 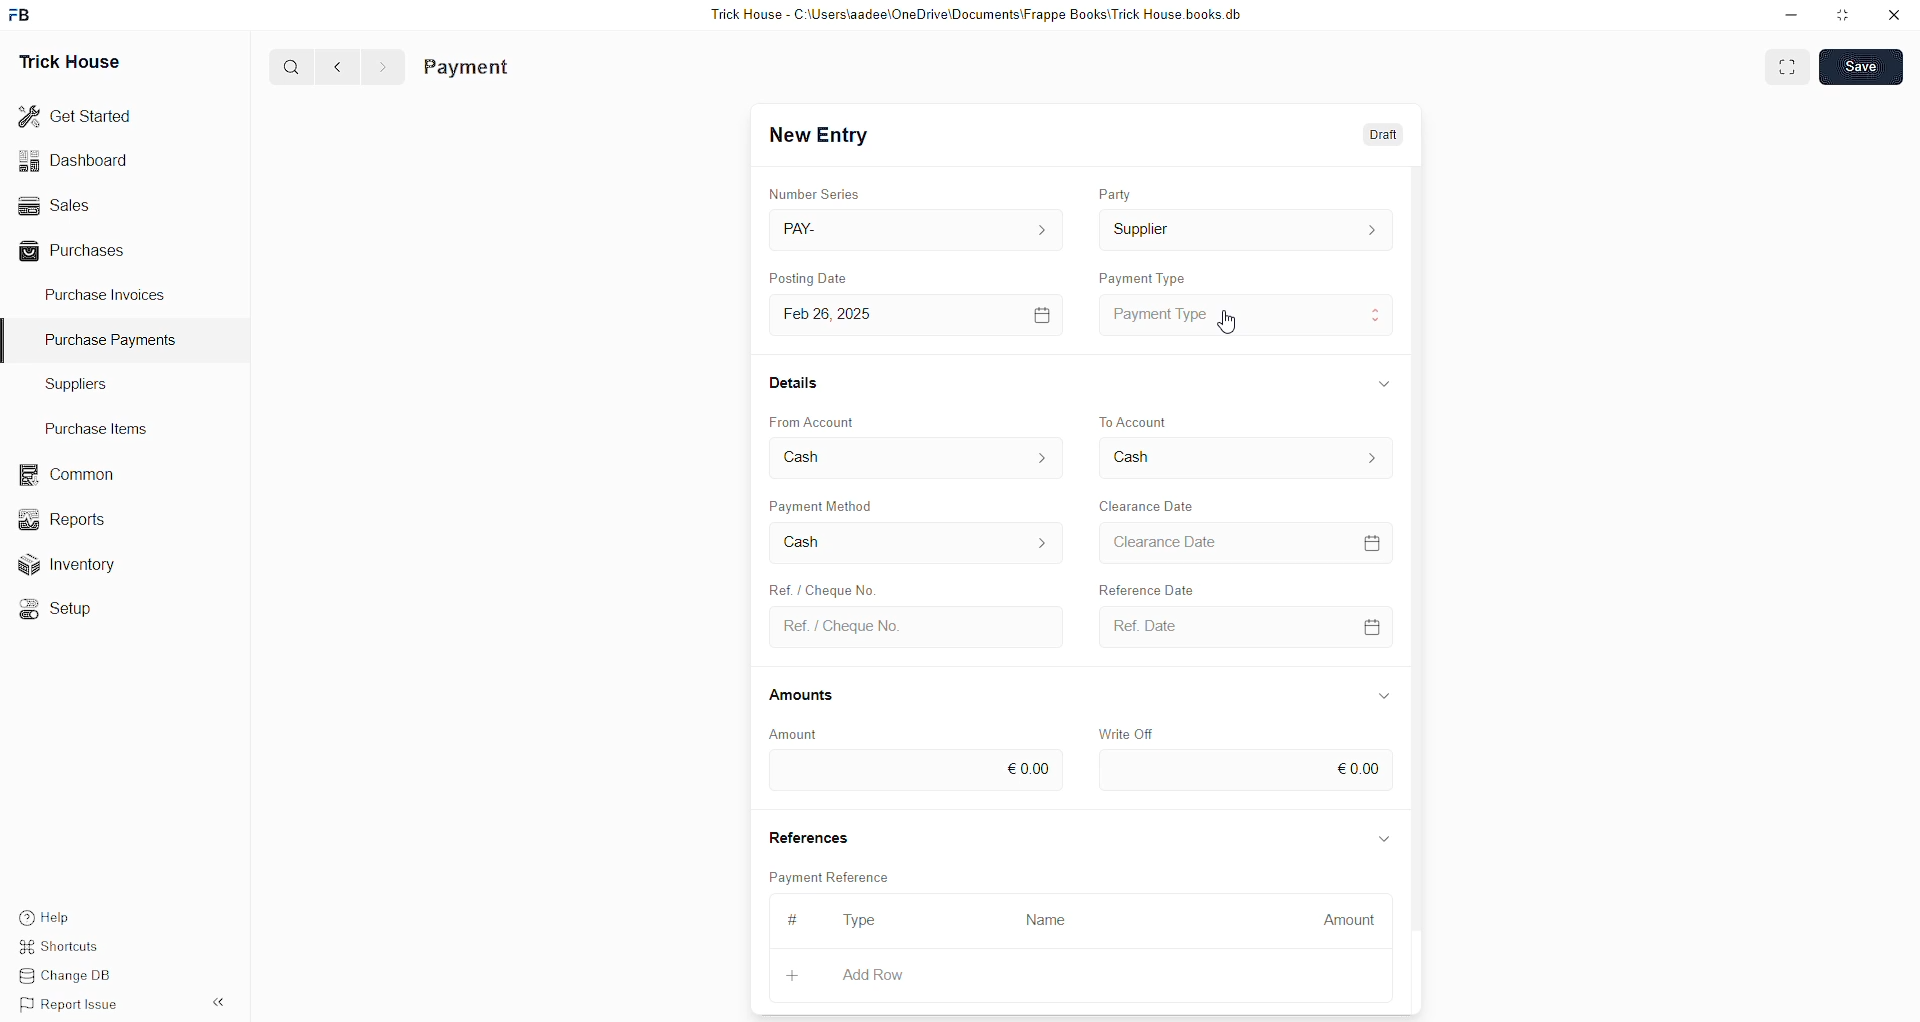 What do you see at coordinates (863, 920) in the screenshot?
I see `Type` at bounding box center [863, 920].